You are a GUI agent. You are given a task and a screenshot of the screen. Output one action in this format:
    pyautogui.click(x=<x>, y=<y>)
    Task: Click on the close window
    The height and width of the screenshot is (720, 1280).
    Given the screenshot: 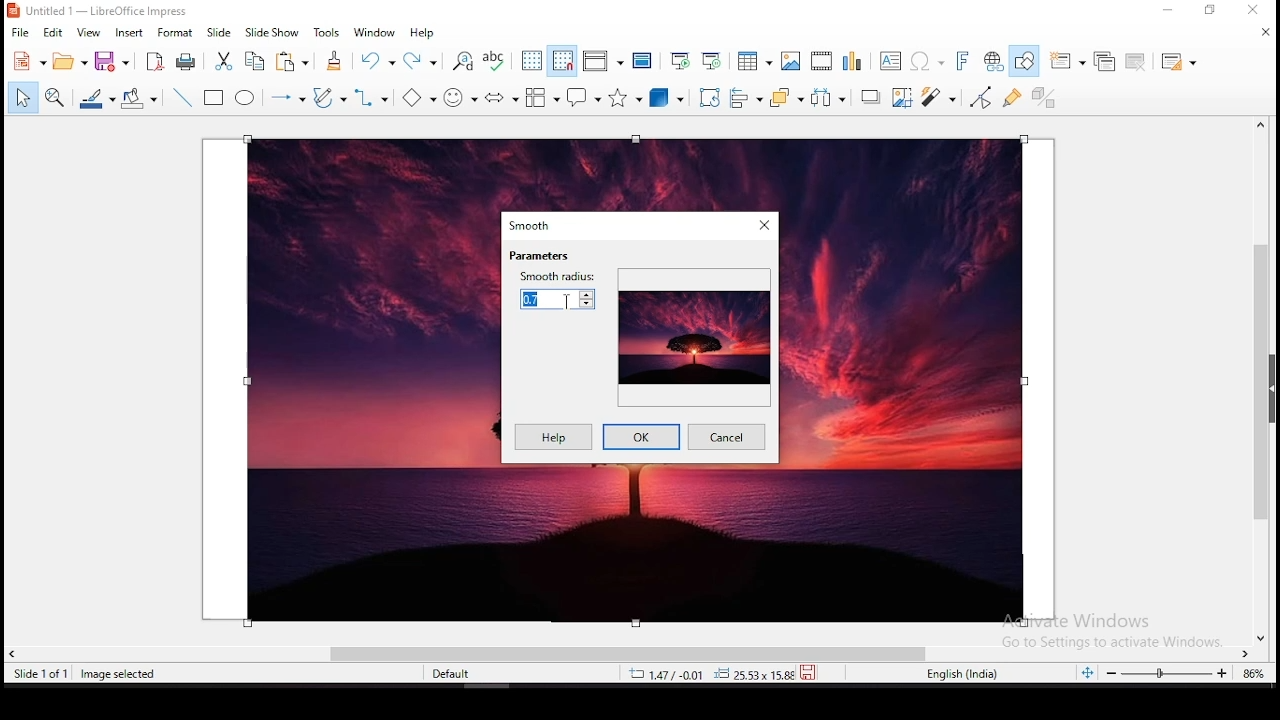 What is the action you would take?
    pyautogui.click(x=763, y=224)
    